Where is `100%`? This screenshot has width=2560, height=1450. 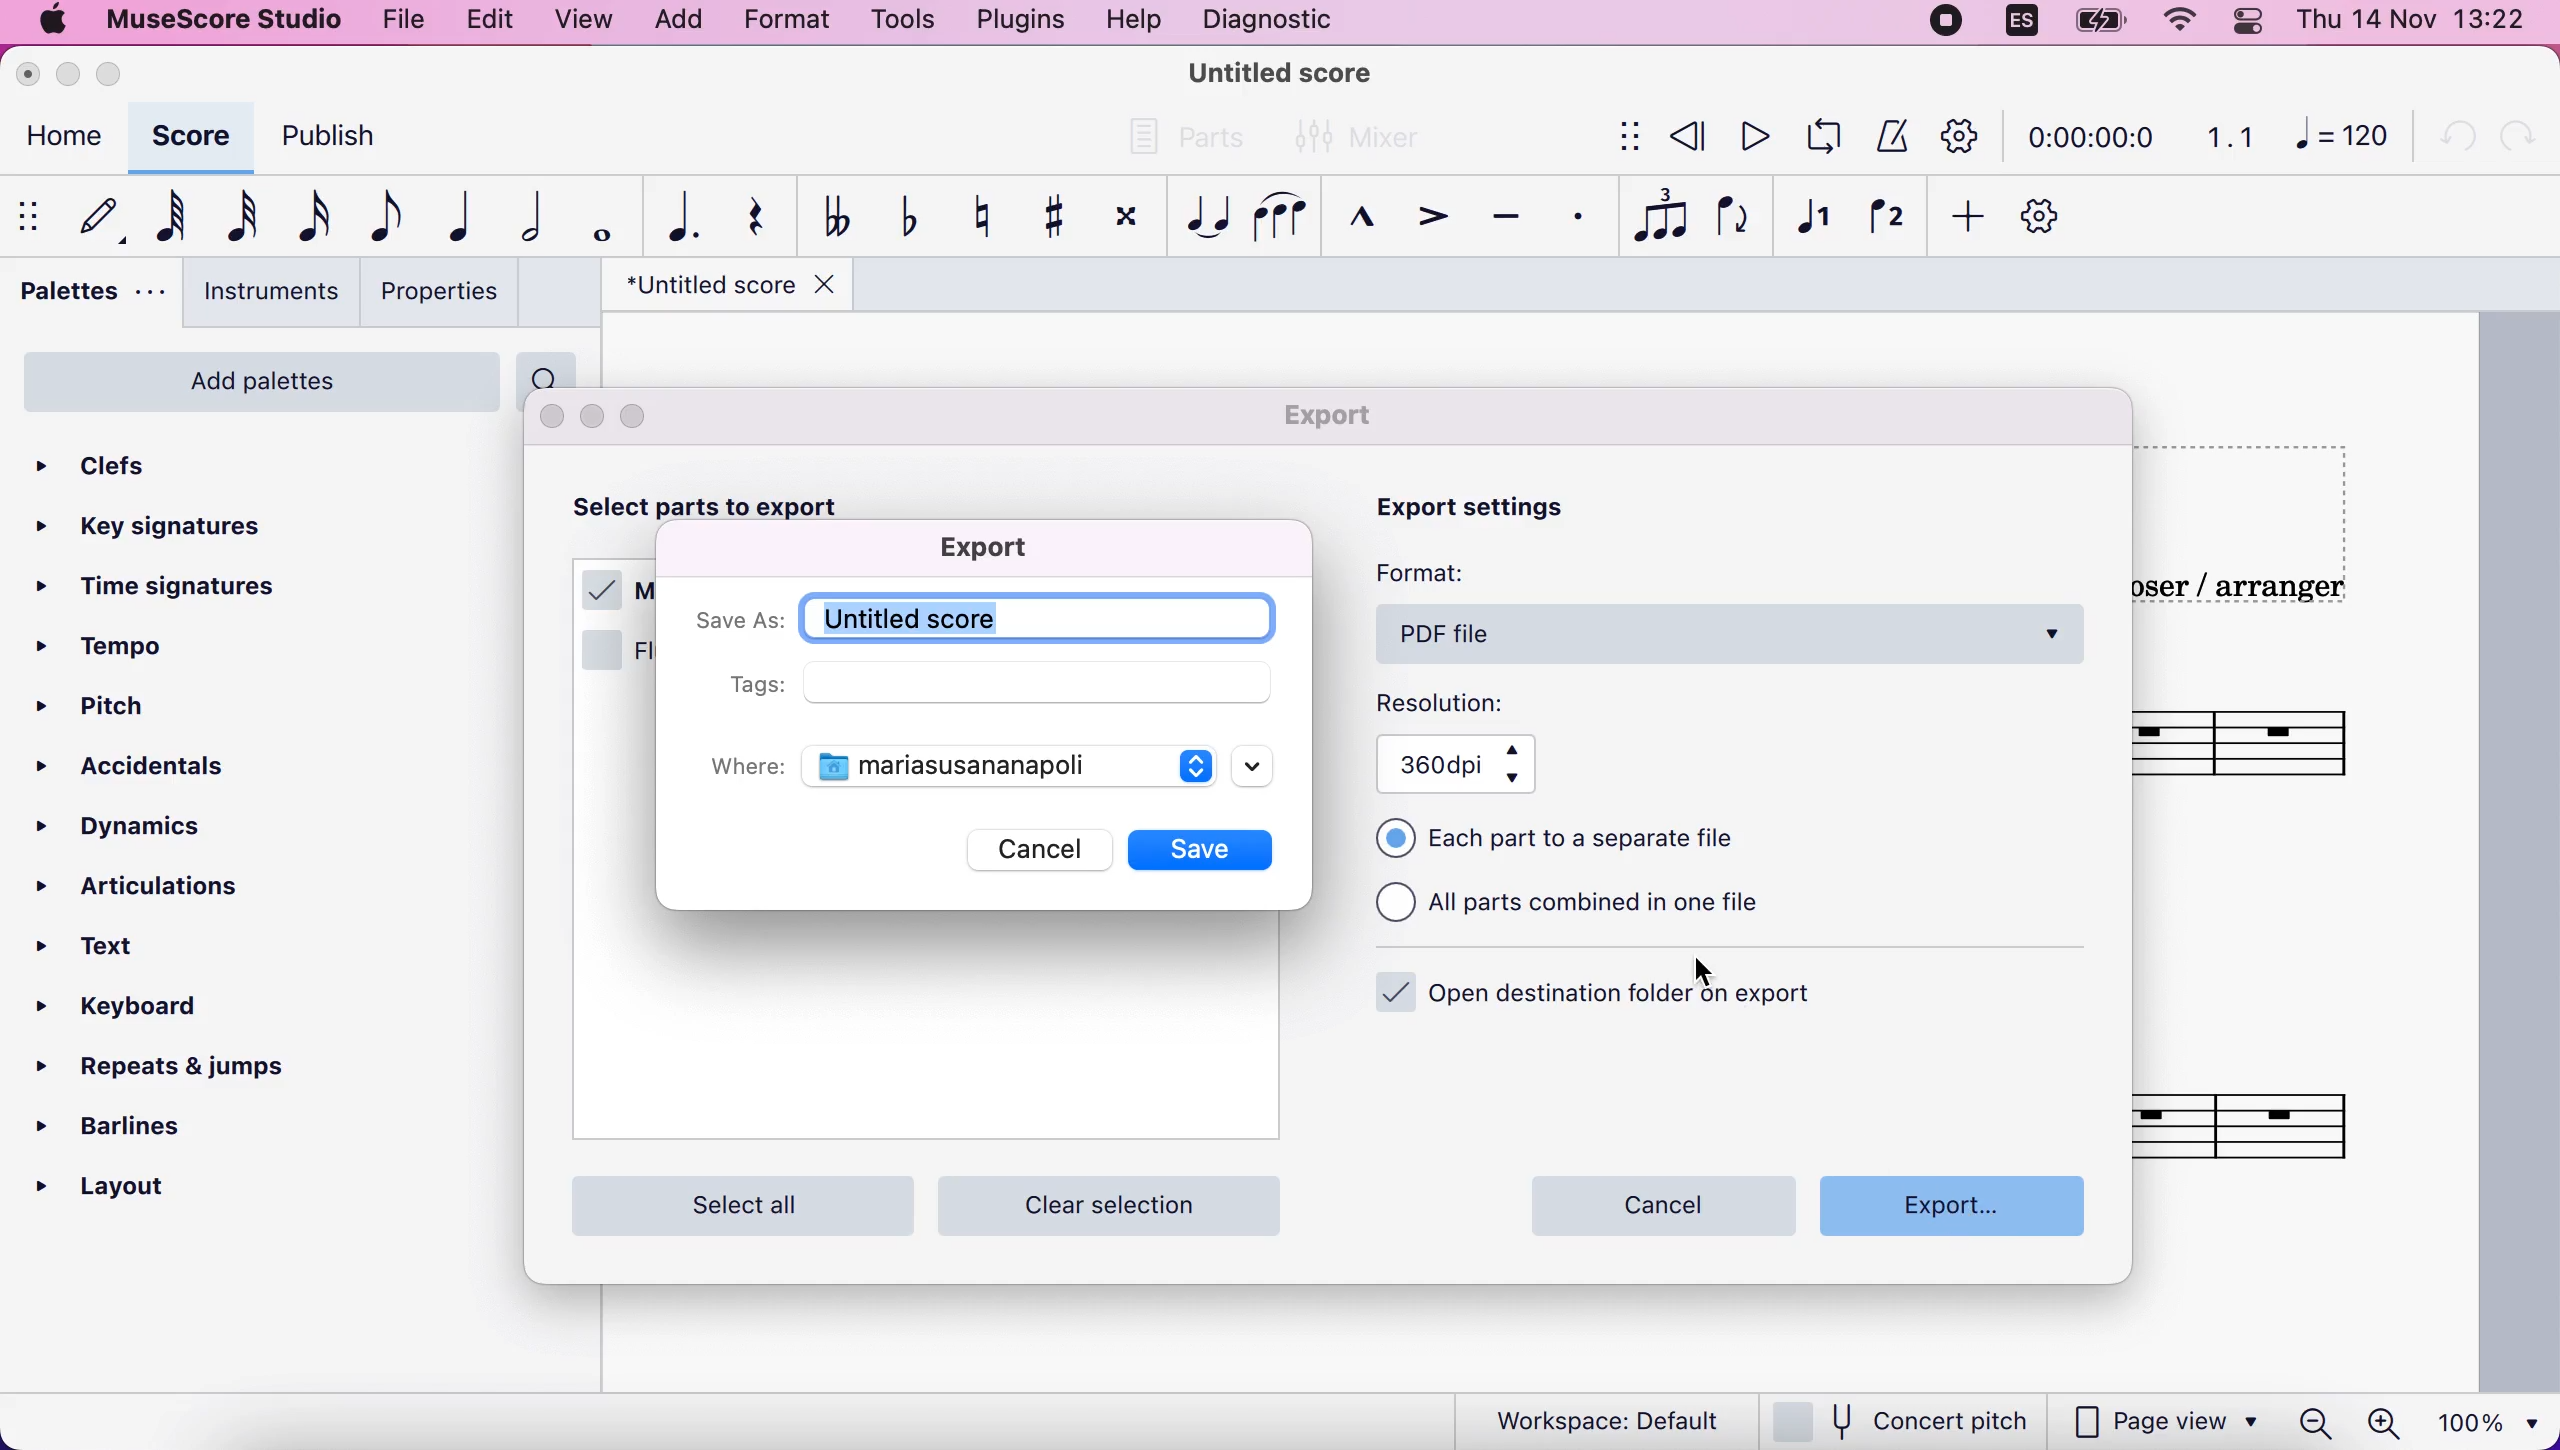 100% is located at coordinates (2494, 1420).